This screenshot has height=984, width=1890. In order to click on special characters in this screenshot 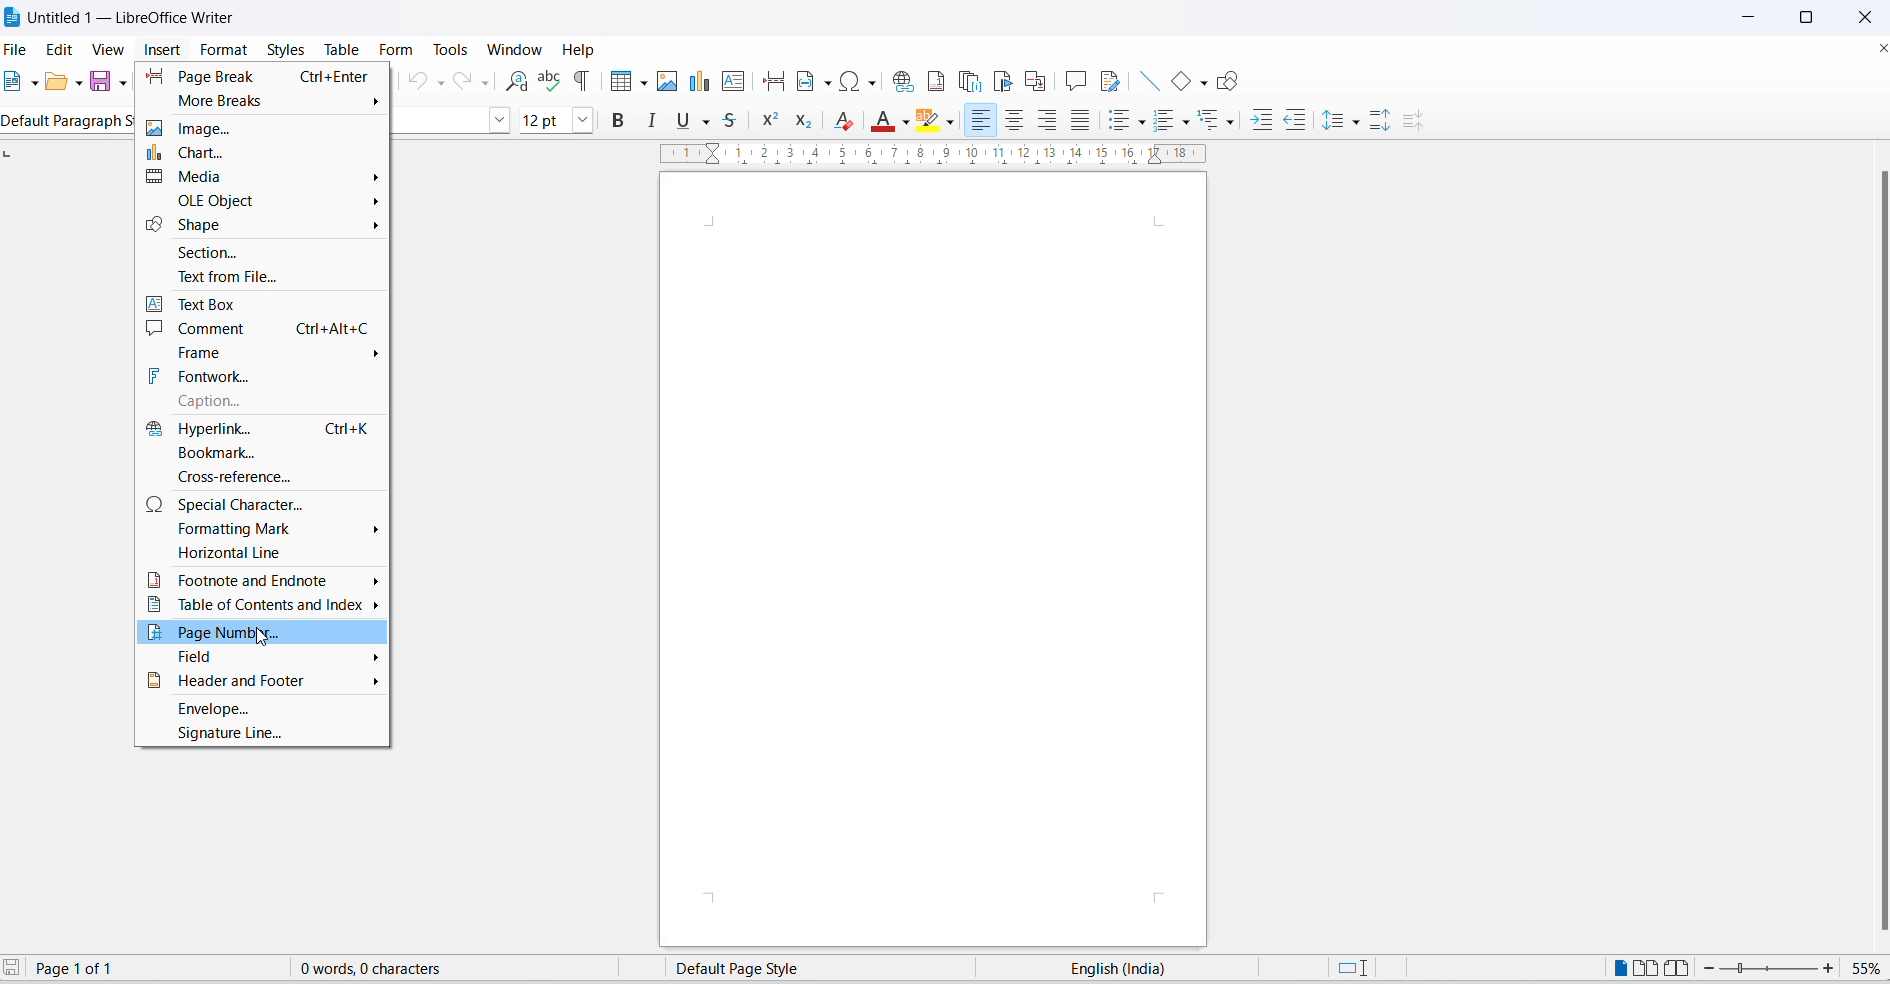, I will do `click(861, 82)`.